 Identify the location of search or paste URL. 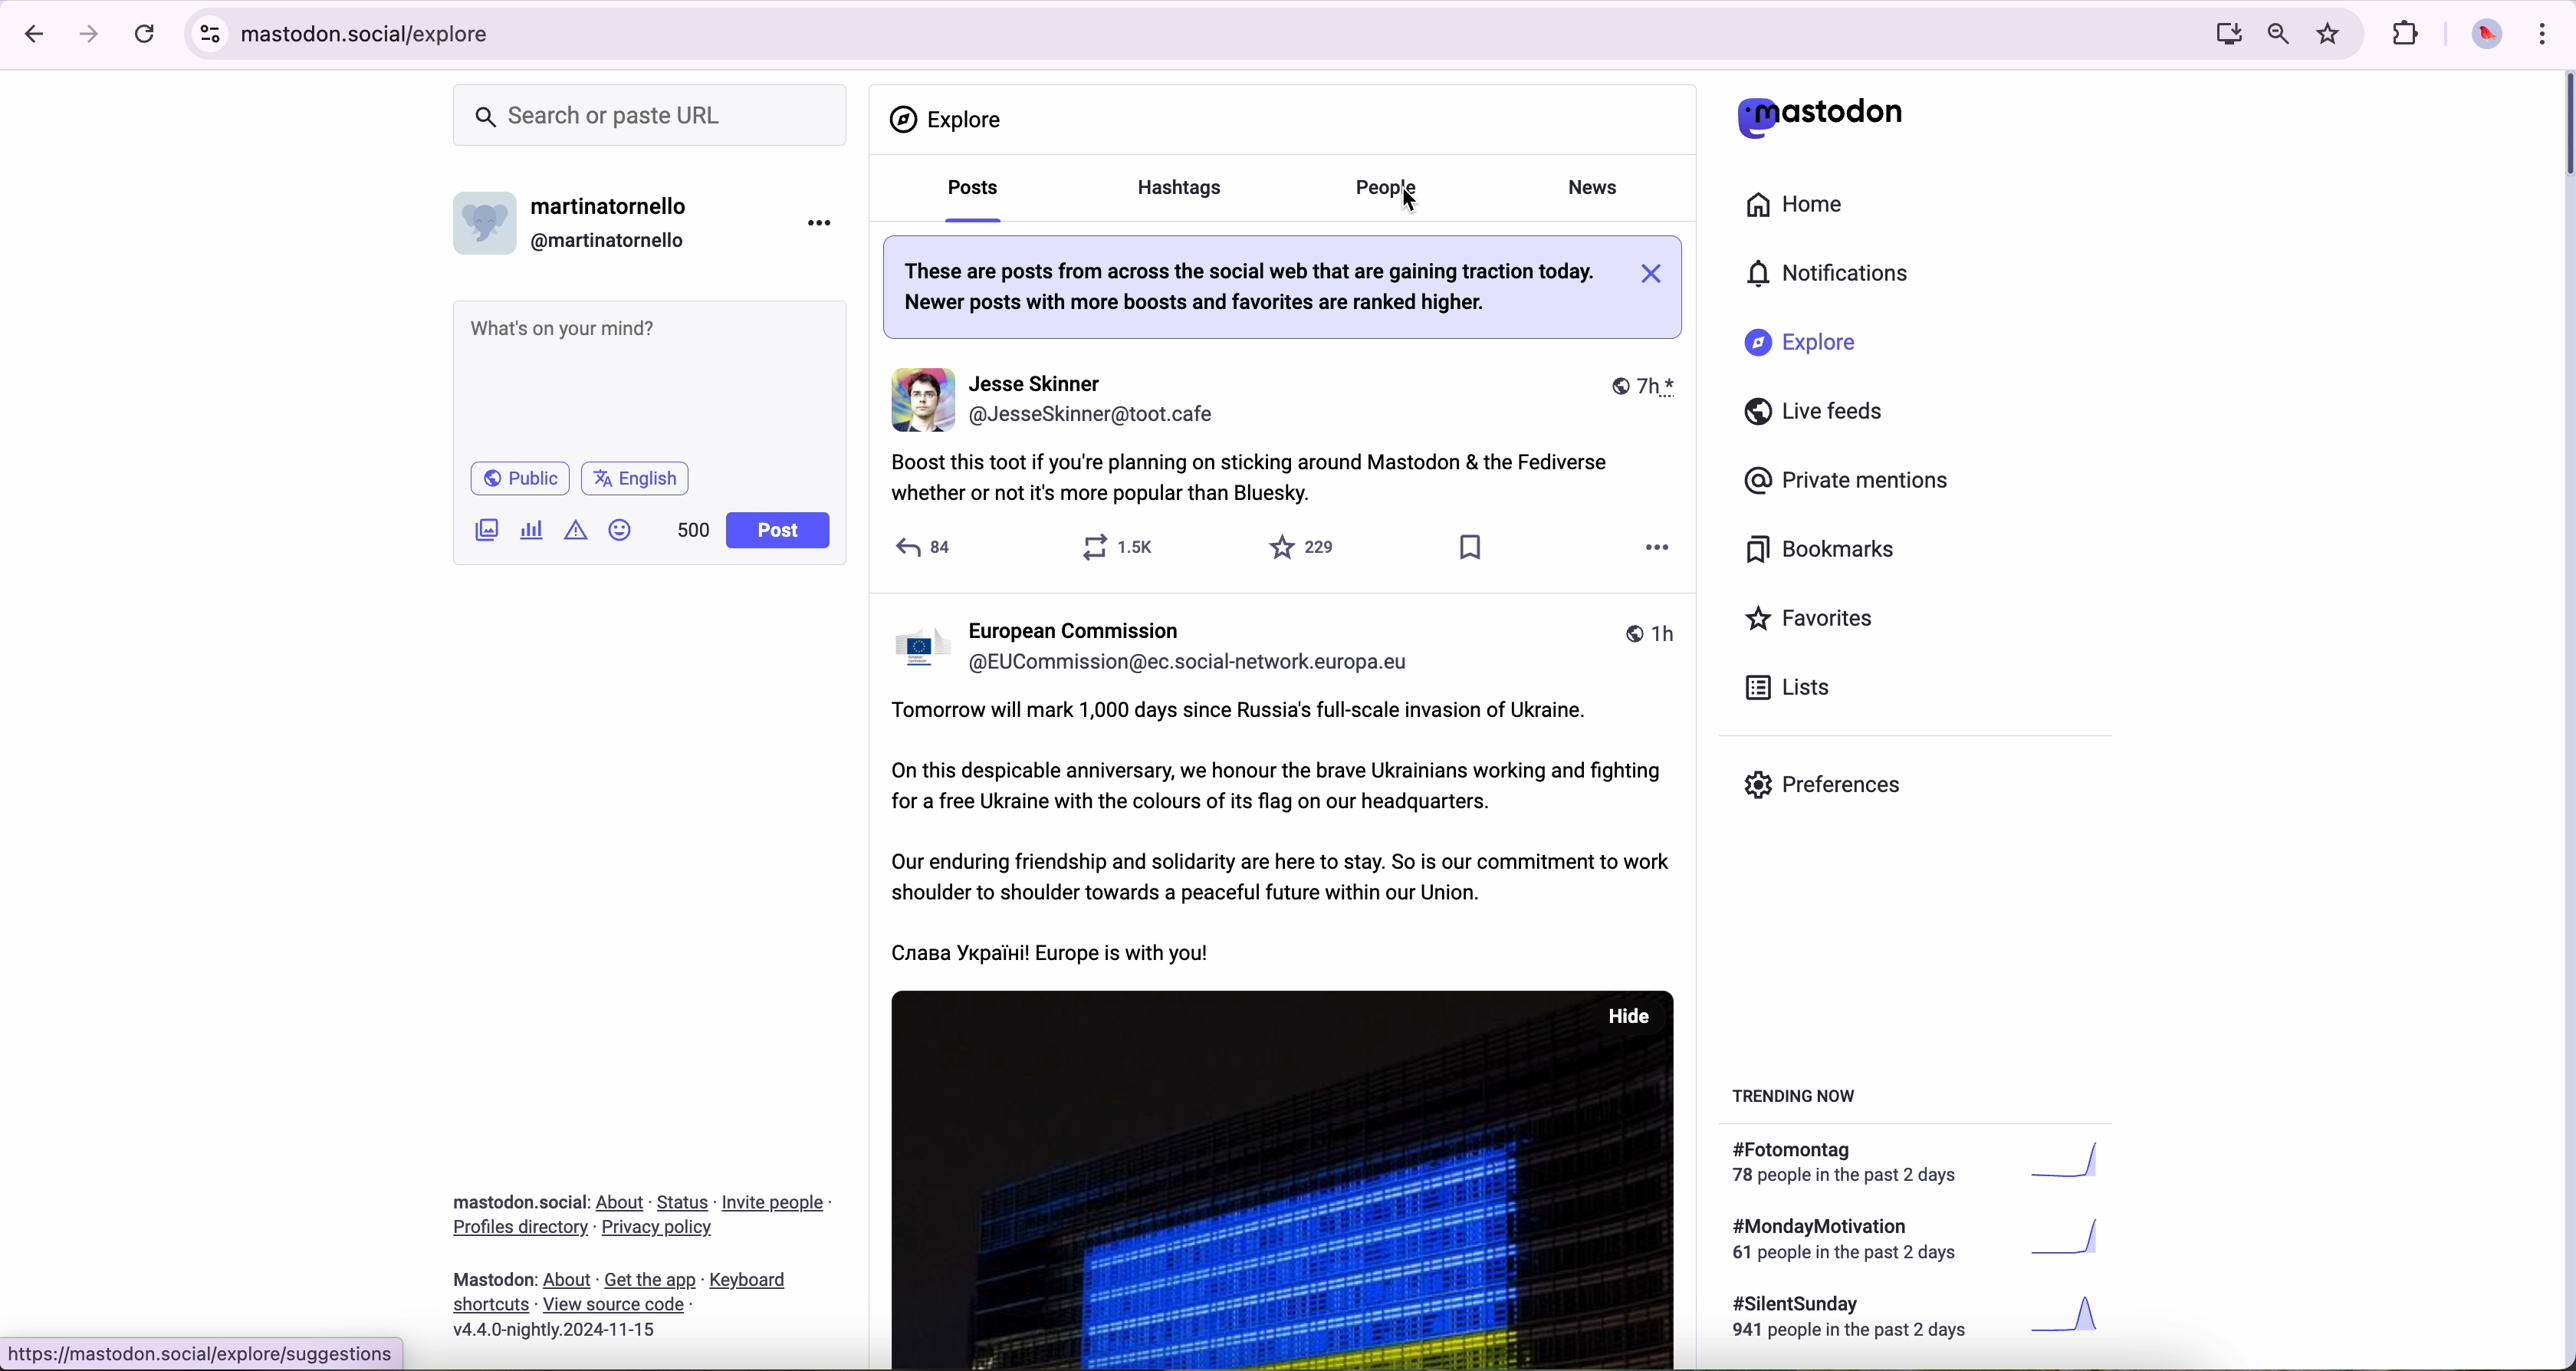
(650, 116).